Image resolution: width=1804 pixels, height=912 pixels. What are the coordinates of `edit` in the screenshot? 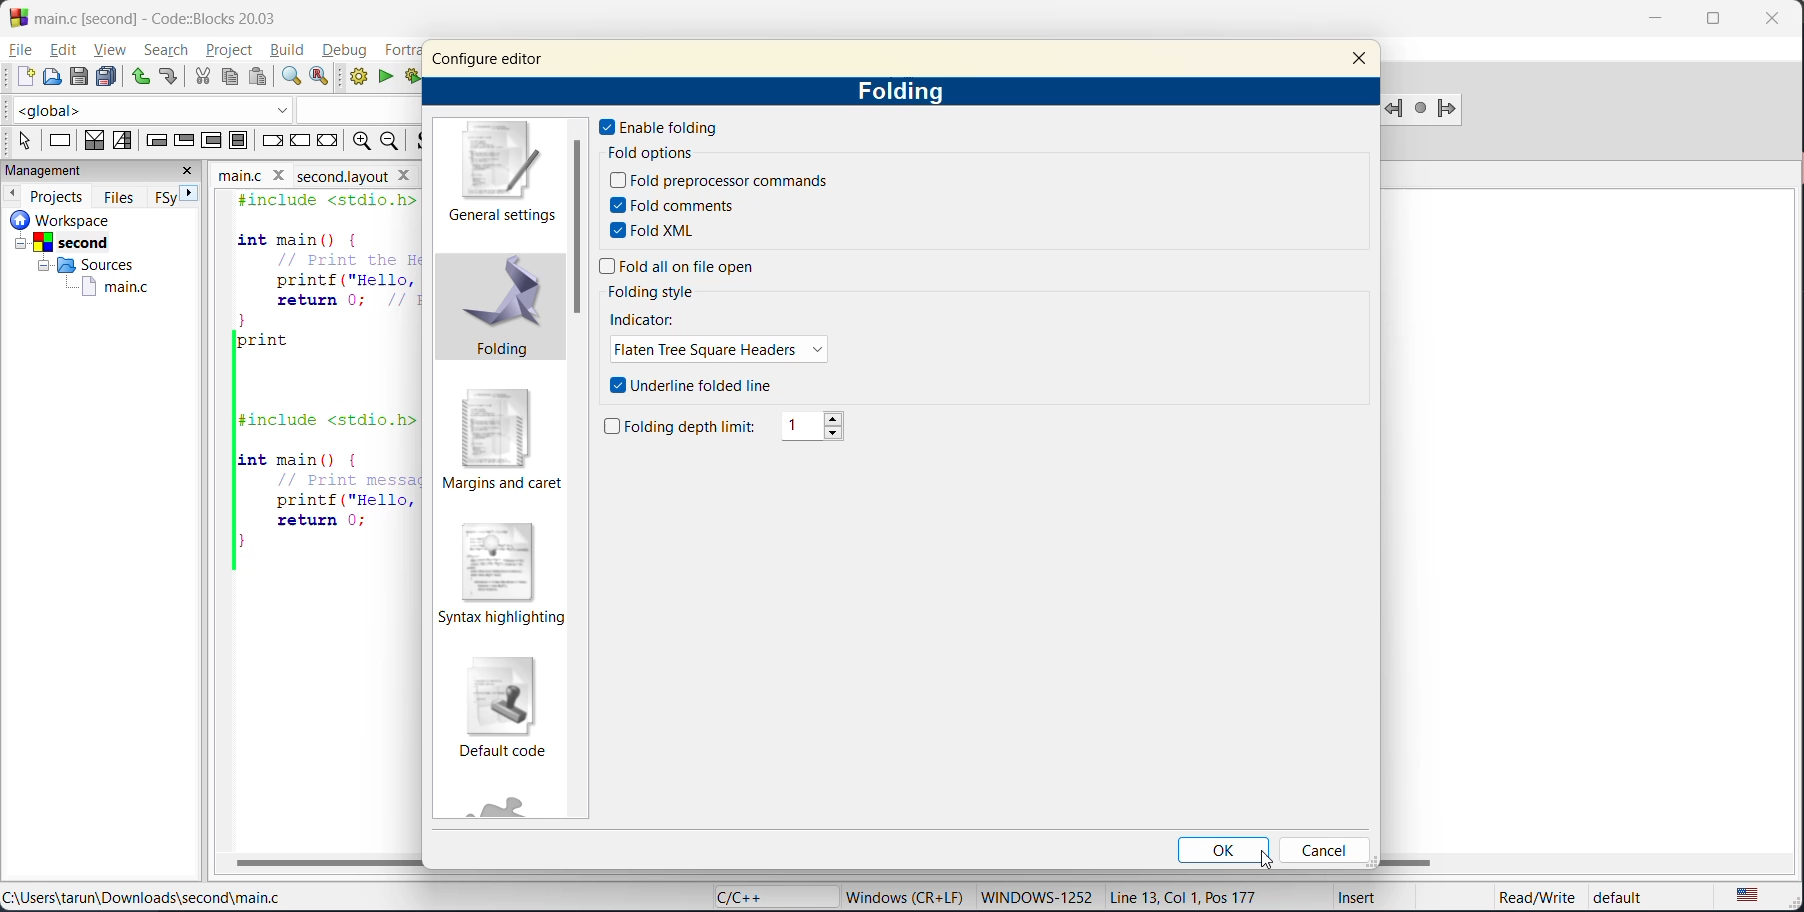 It's located at (66, 52).